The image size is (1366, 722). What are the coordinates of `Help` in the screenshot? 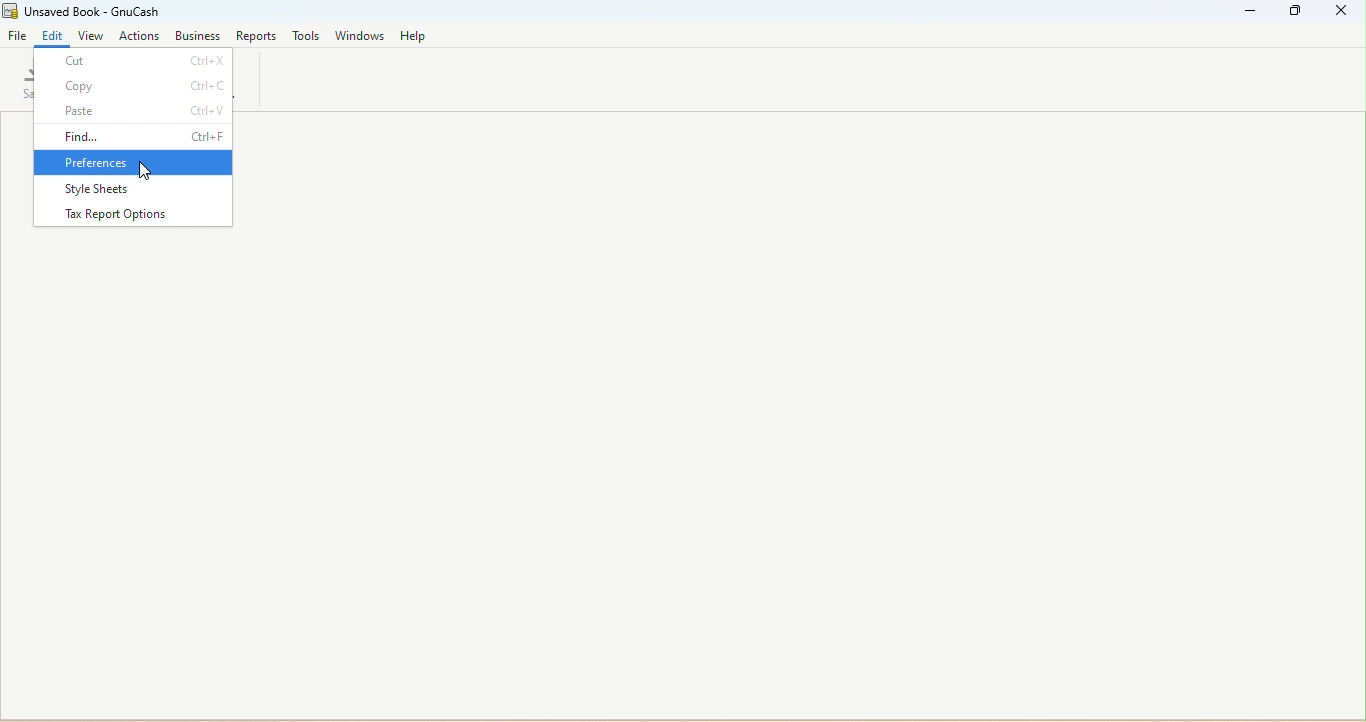 It's located at (414, 35).